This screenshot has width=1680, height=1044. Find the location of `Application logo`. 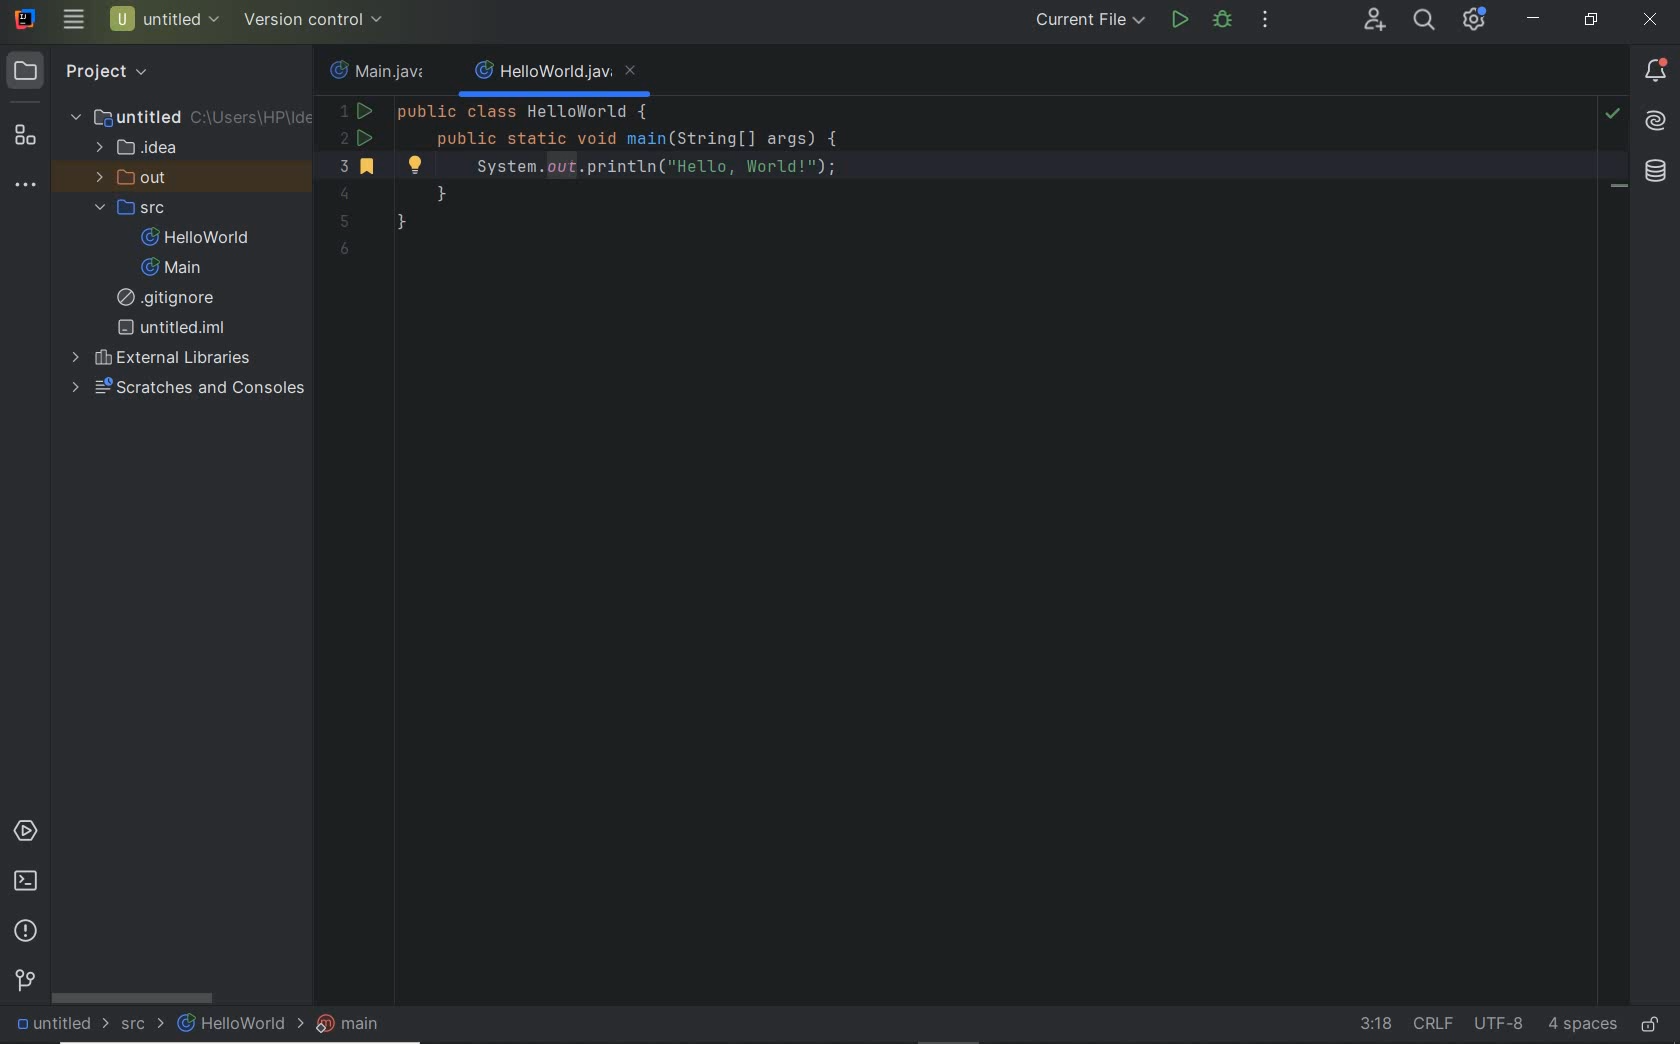

Application logo is located at coordinates (22, 17).